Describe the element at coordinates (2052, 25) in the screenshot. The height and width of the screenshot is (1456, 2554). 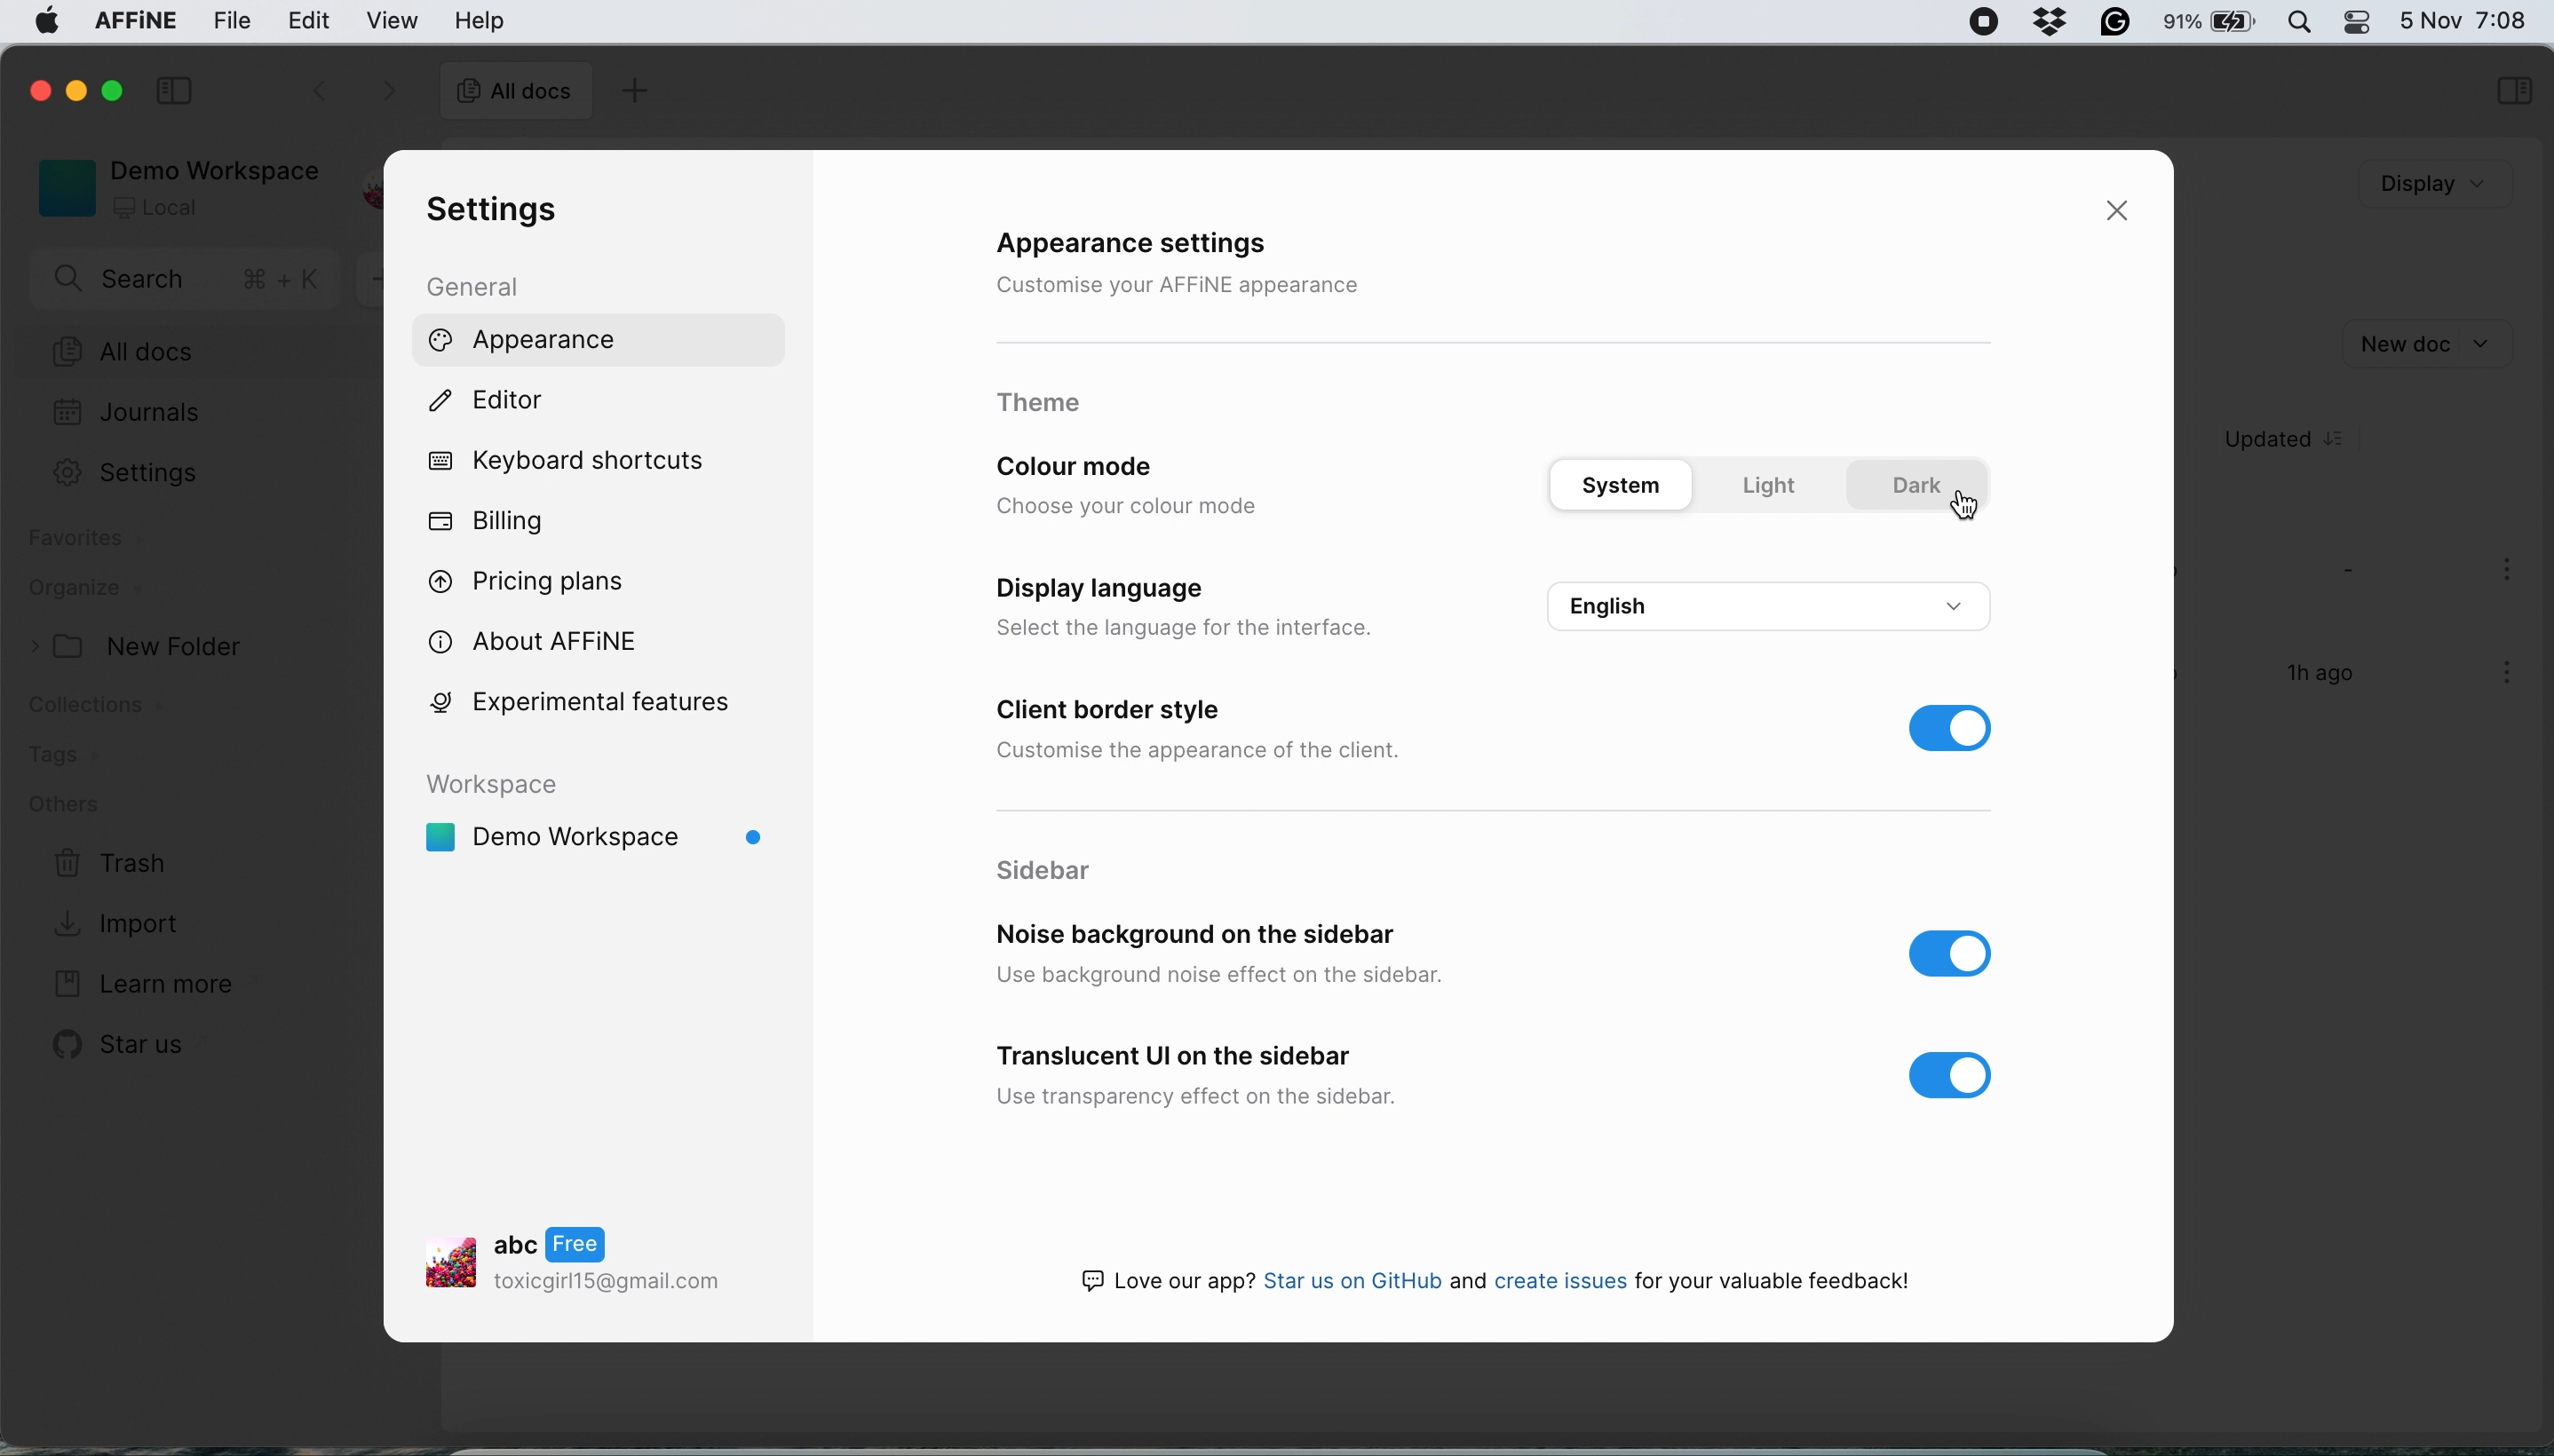
I see `dropbox` at that location.